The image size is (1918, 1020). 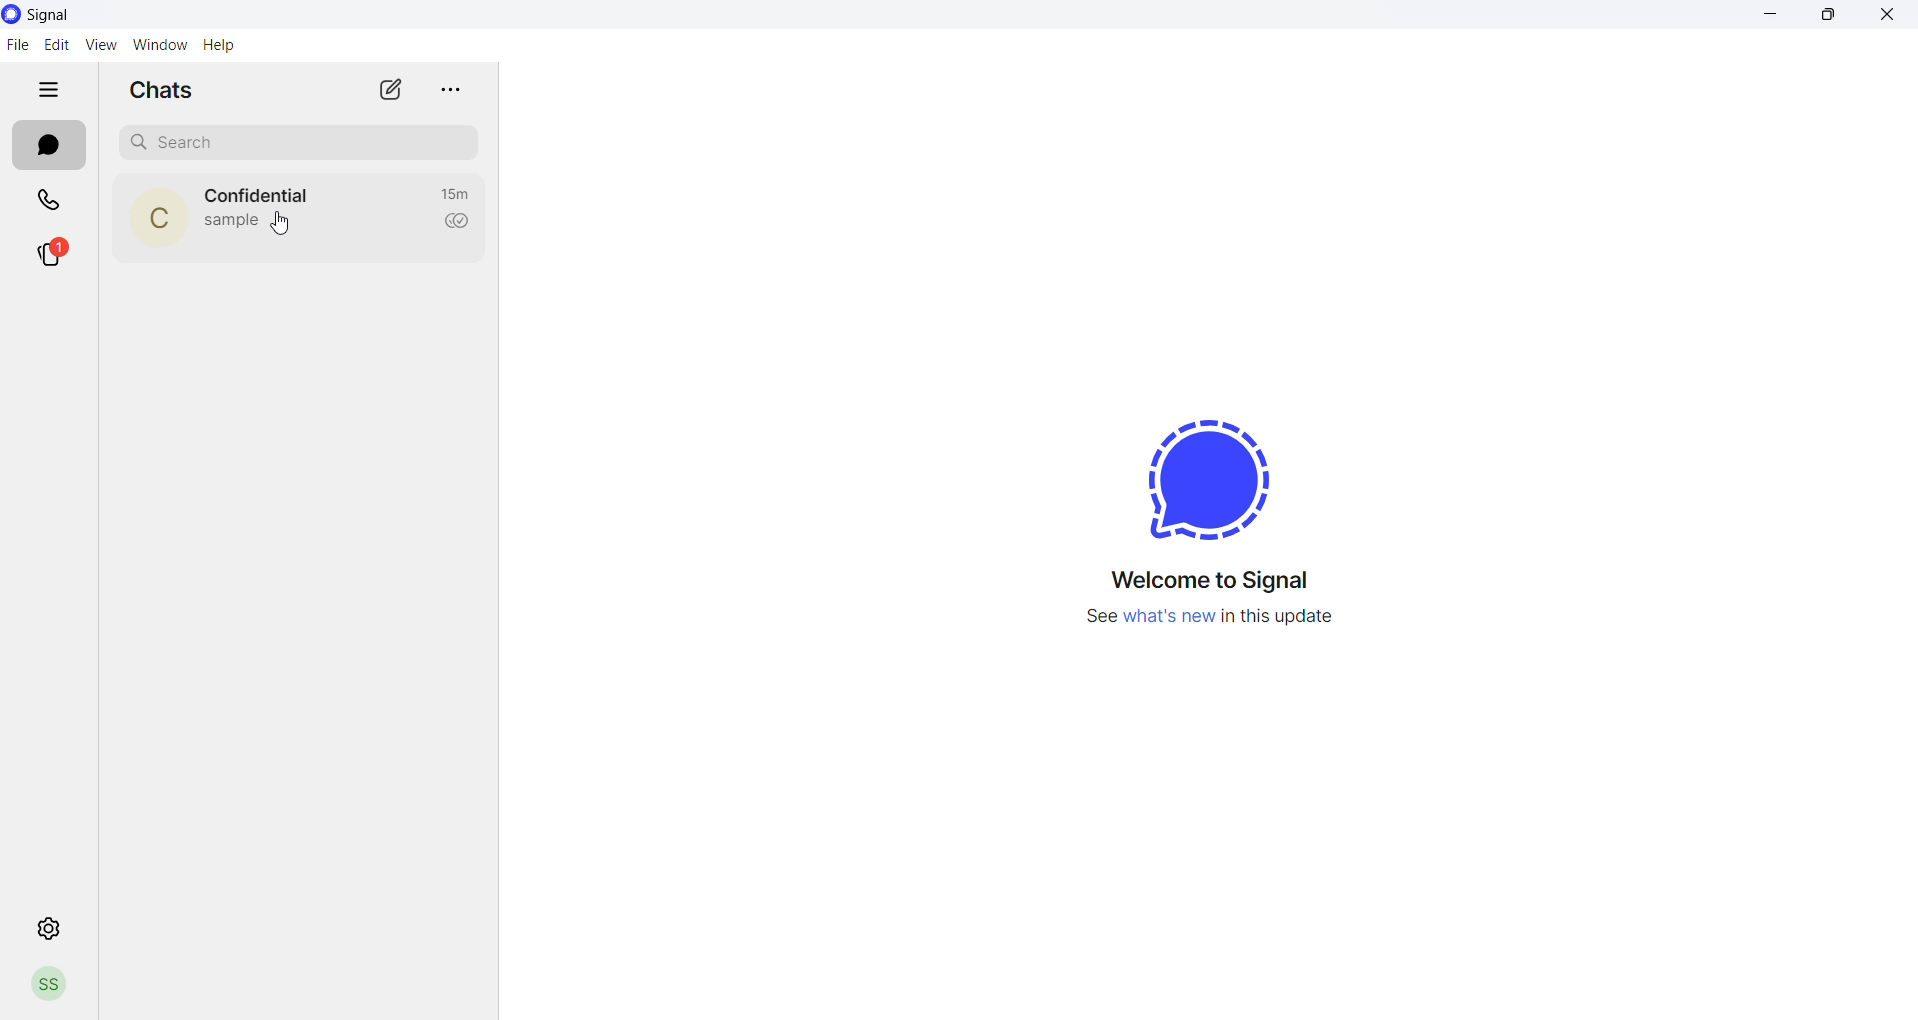 What do you see at coordinates (225, 45) in the screenshot?
I see `help` at bounding box center [225, 45].